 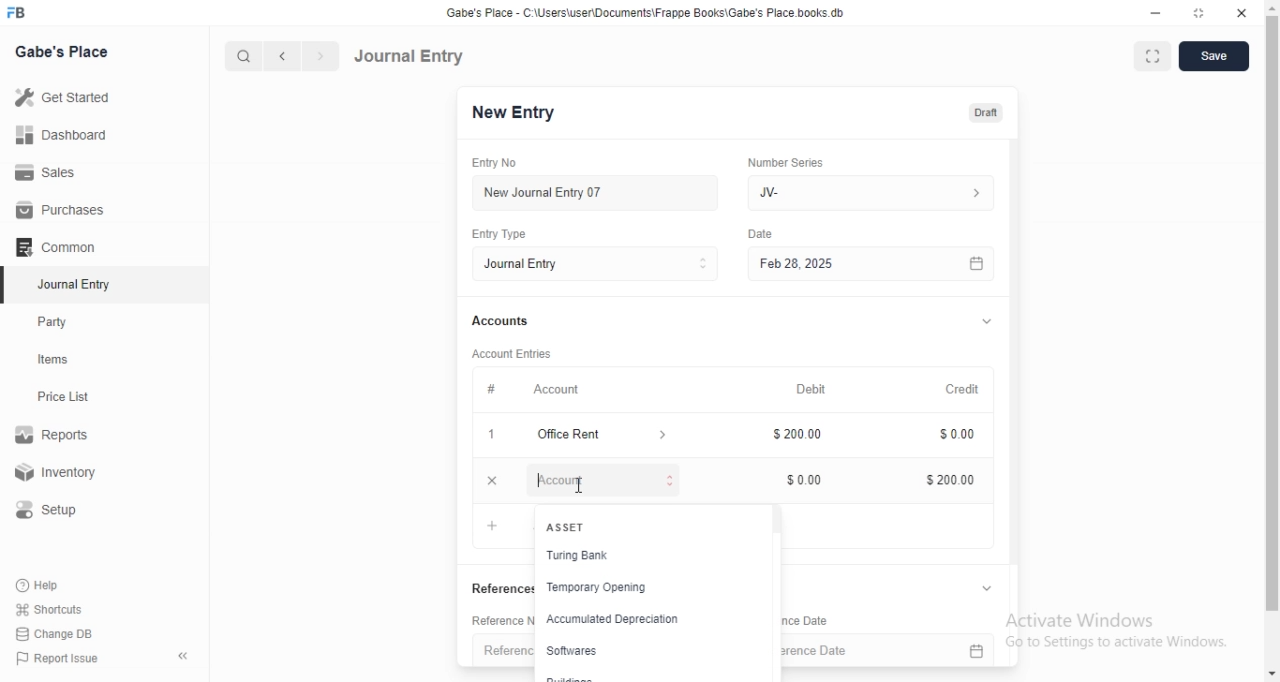 I want to click on FB logo, so click(x=18, y=13).